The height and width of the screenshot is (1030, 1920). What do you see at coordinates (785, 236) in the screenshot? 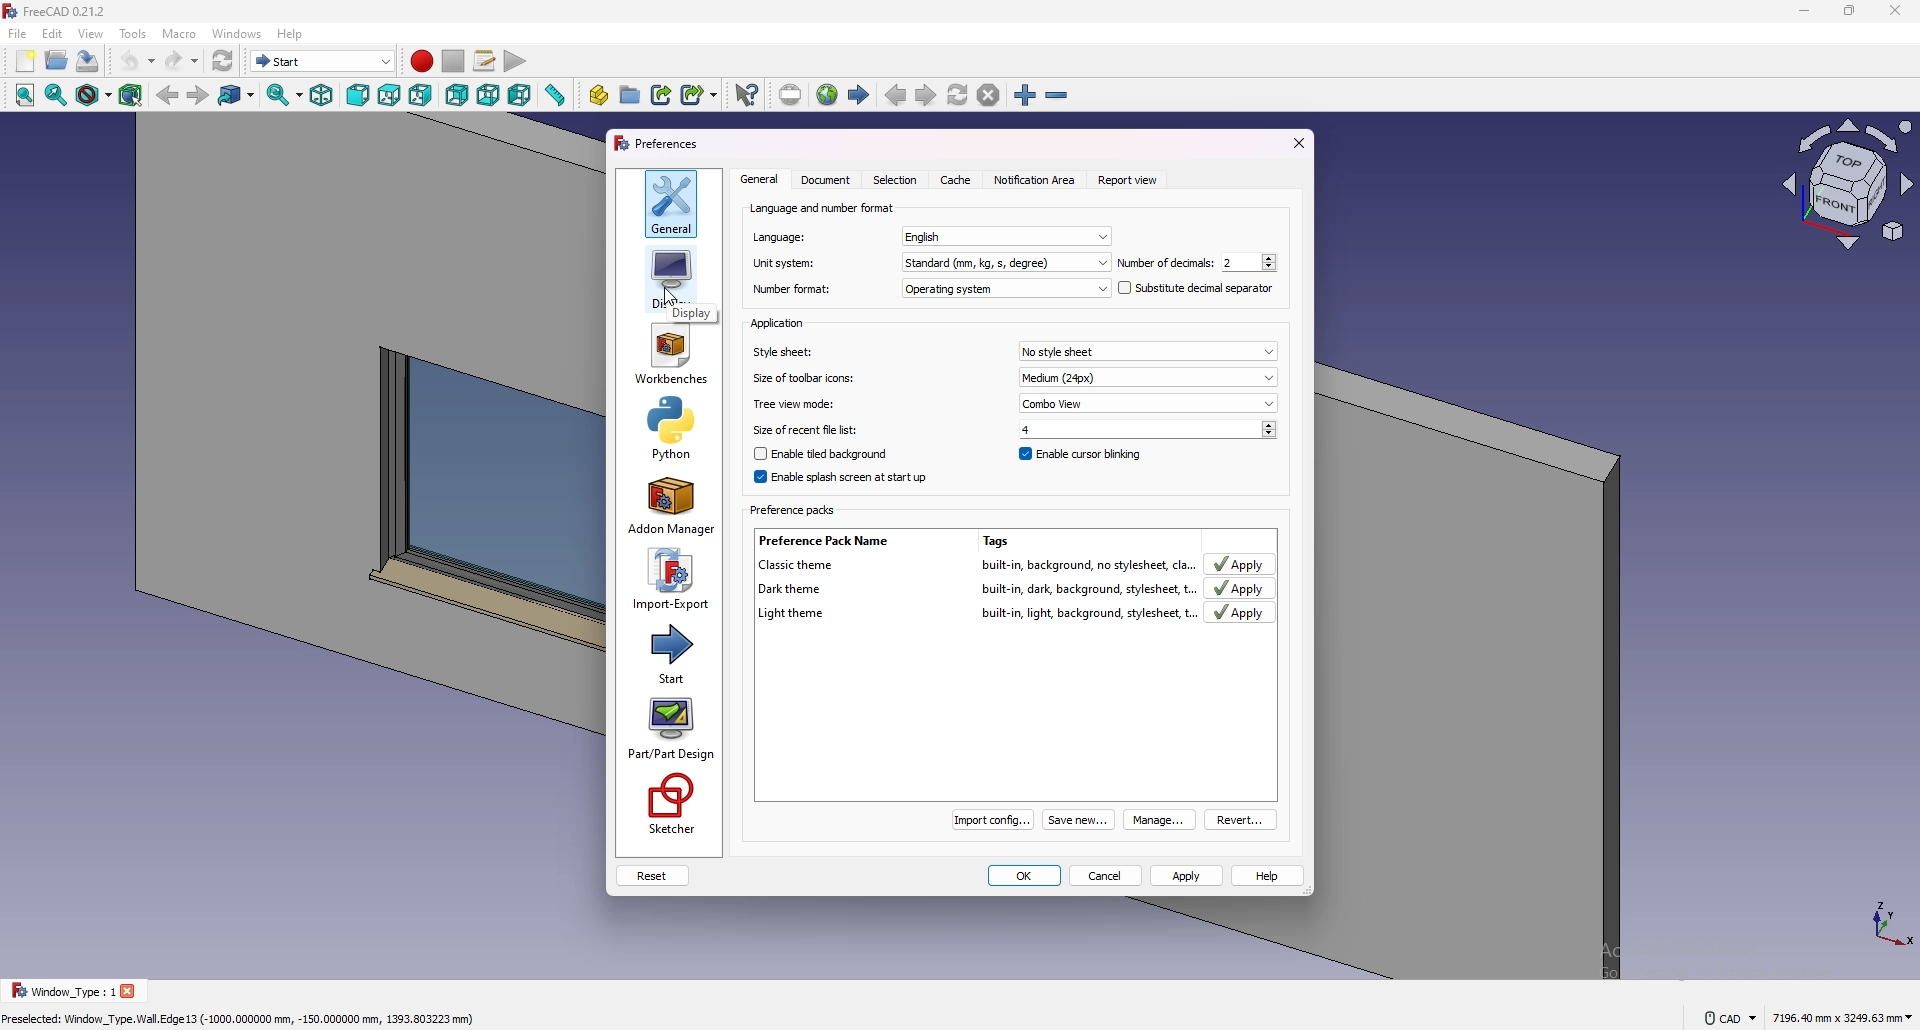
I see `Language:` at bounding box center [785, 236].